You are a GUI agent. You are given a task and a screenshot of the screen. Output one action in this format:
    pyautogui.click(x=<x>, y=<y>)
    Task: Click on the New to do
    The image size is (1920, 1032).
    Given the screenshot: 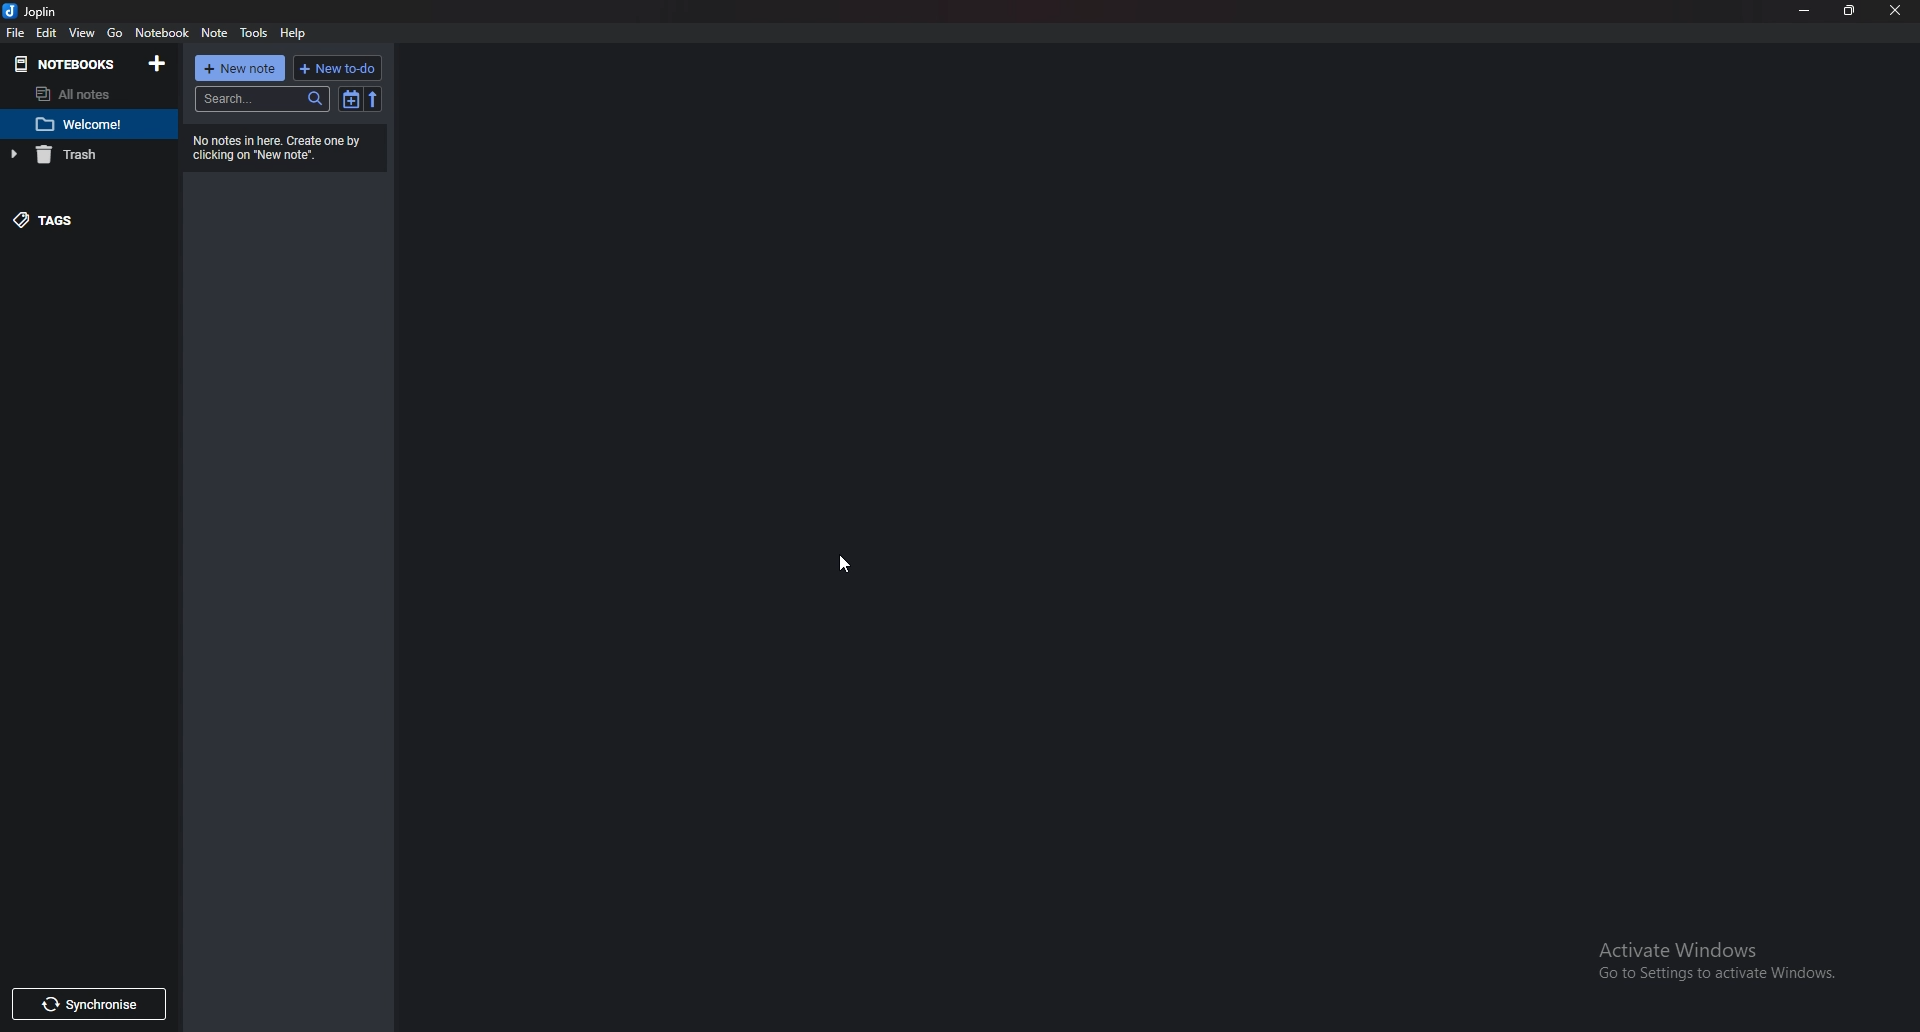 What is the action you would take?
    pyautogui.click(x=337, y=68)
    